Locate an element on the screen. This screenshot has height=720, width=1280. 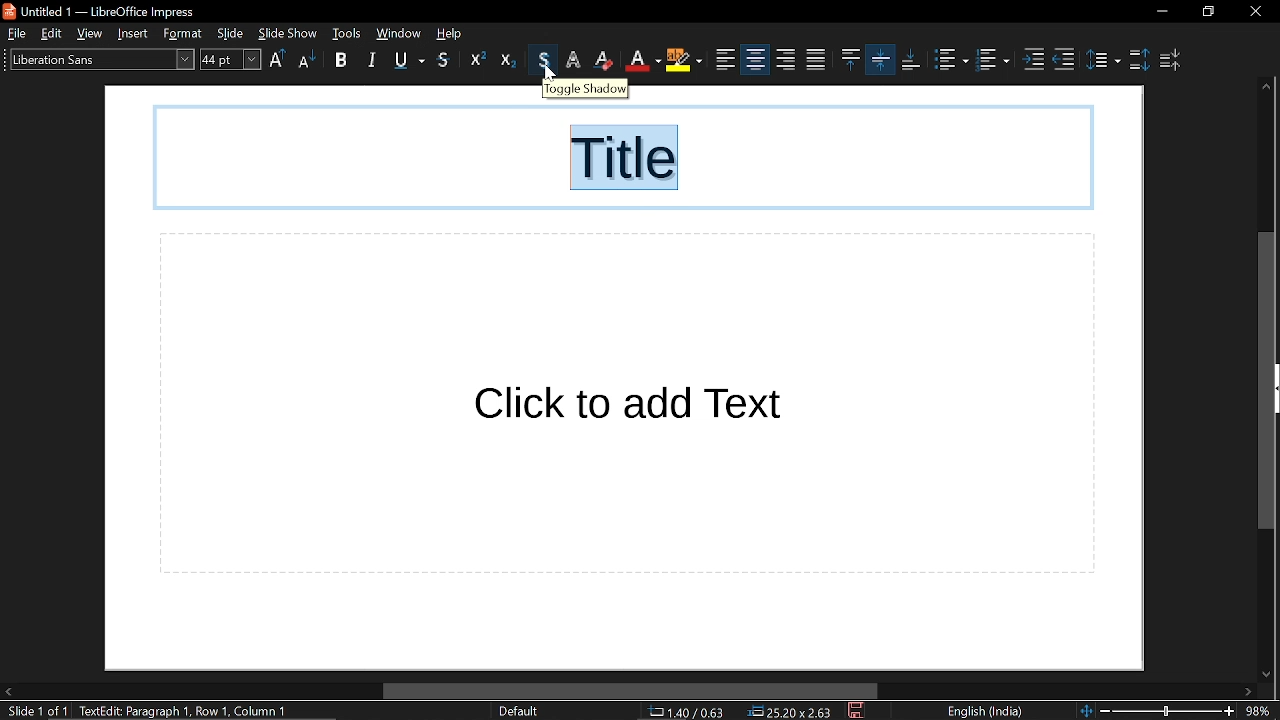
close is located at coordinates (1255, 12).